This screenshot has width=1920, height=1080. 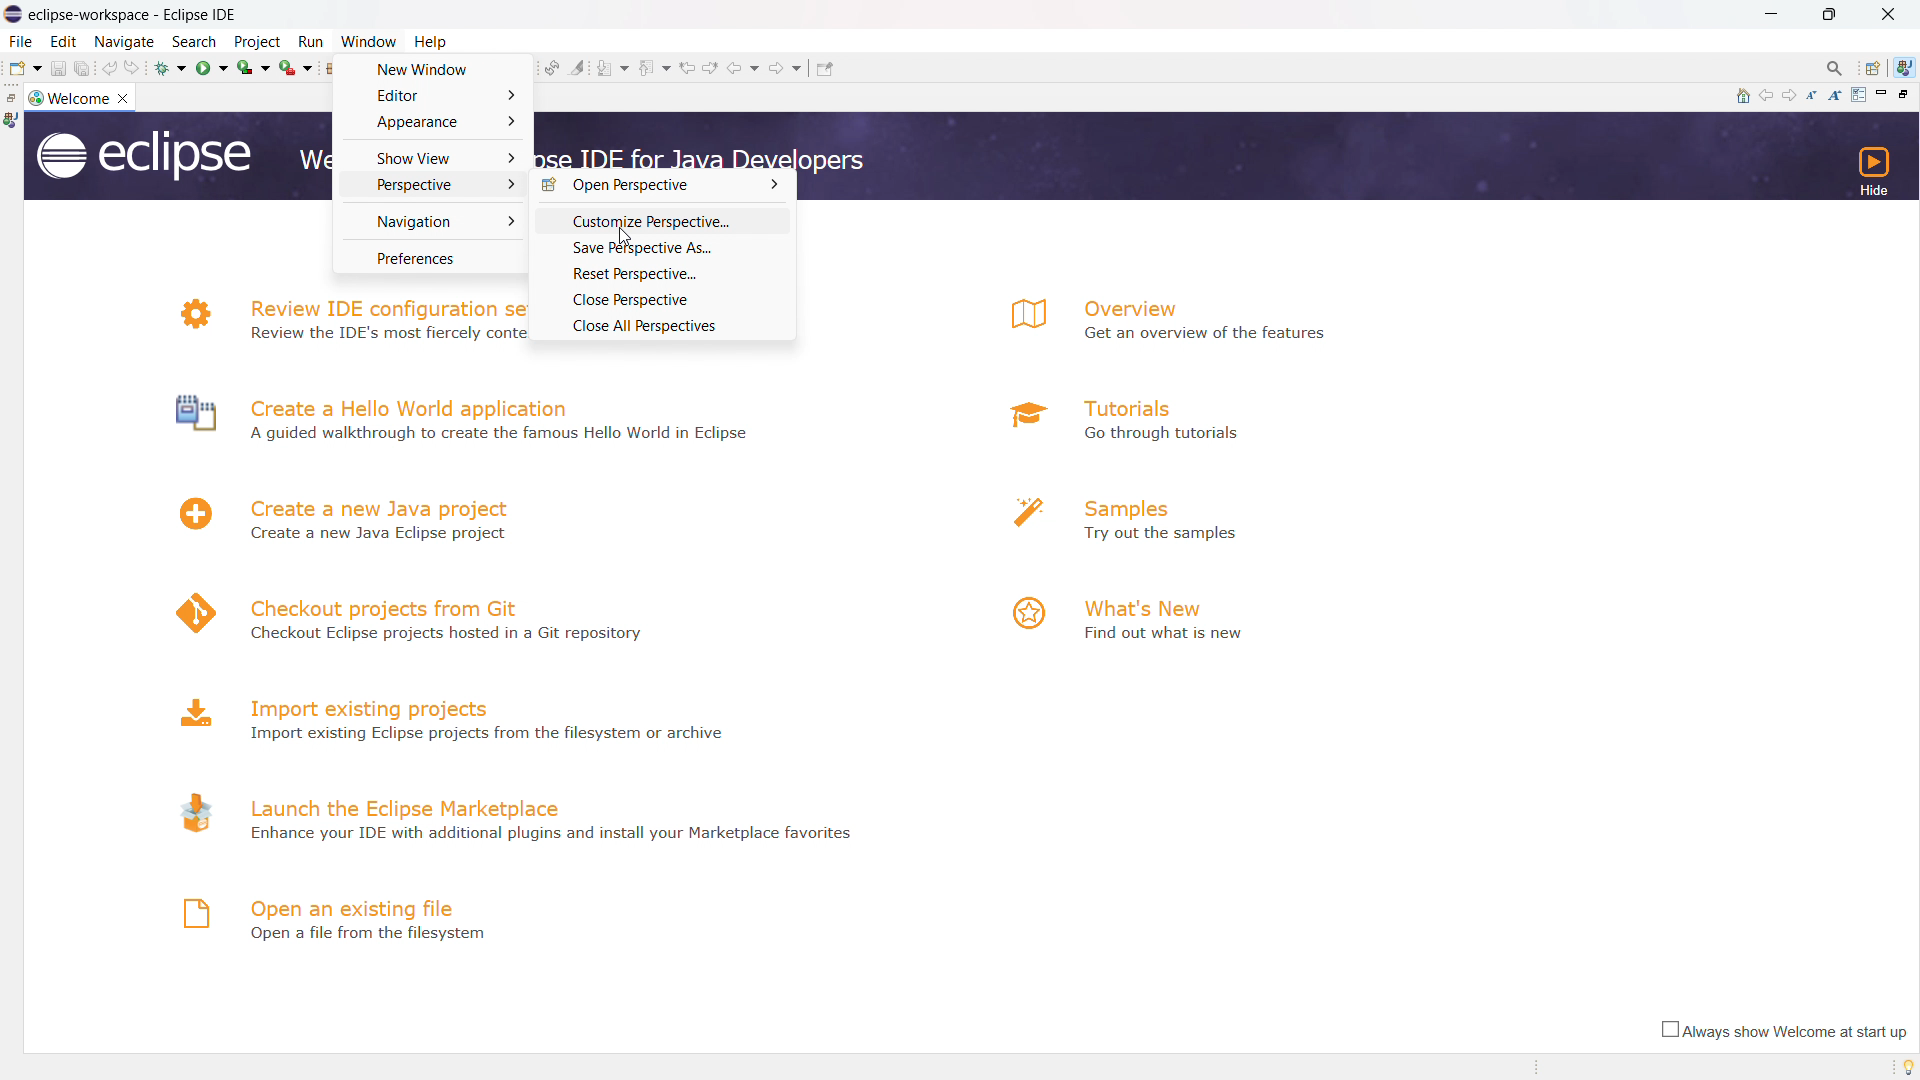 What do you see at coordinates (146, 13) in the screenshot?
I see `Title` at bounding box center [146, 13].